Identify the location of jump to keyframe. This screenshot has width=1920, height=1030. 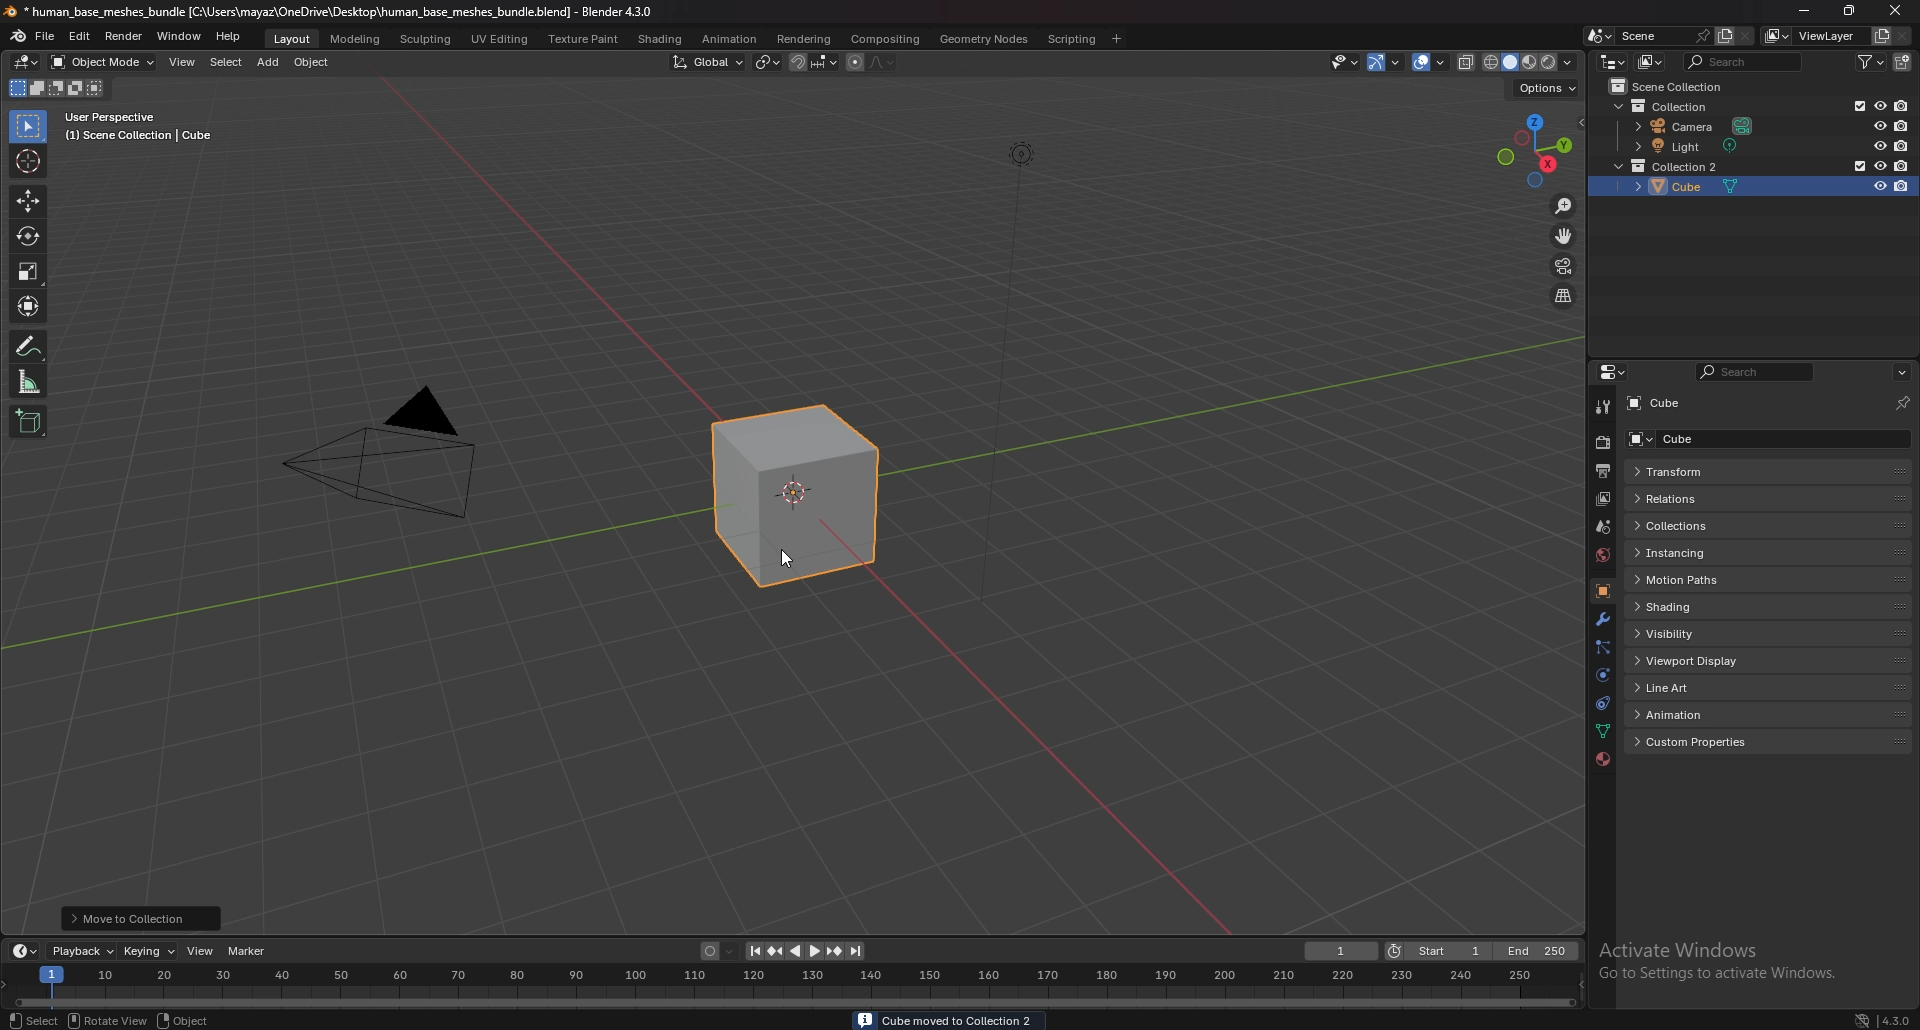
(775, 951).